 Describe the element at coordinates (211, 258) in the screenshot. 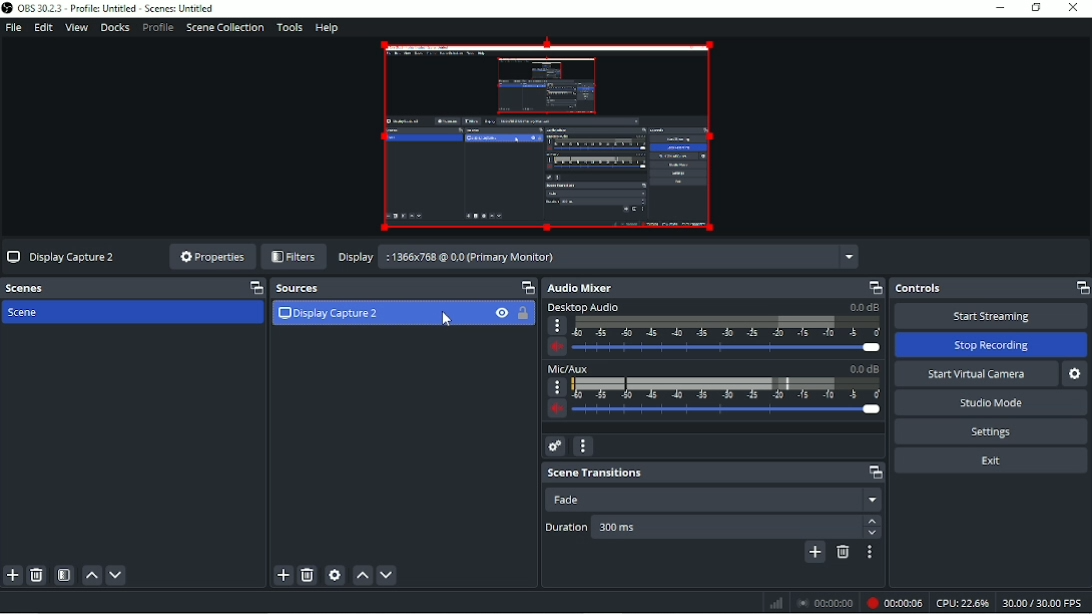

I see `Properties` at that location.